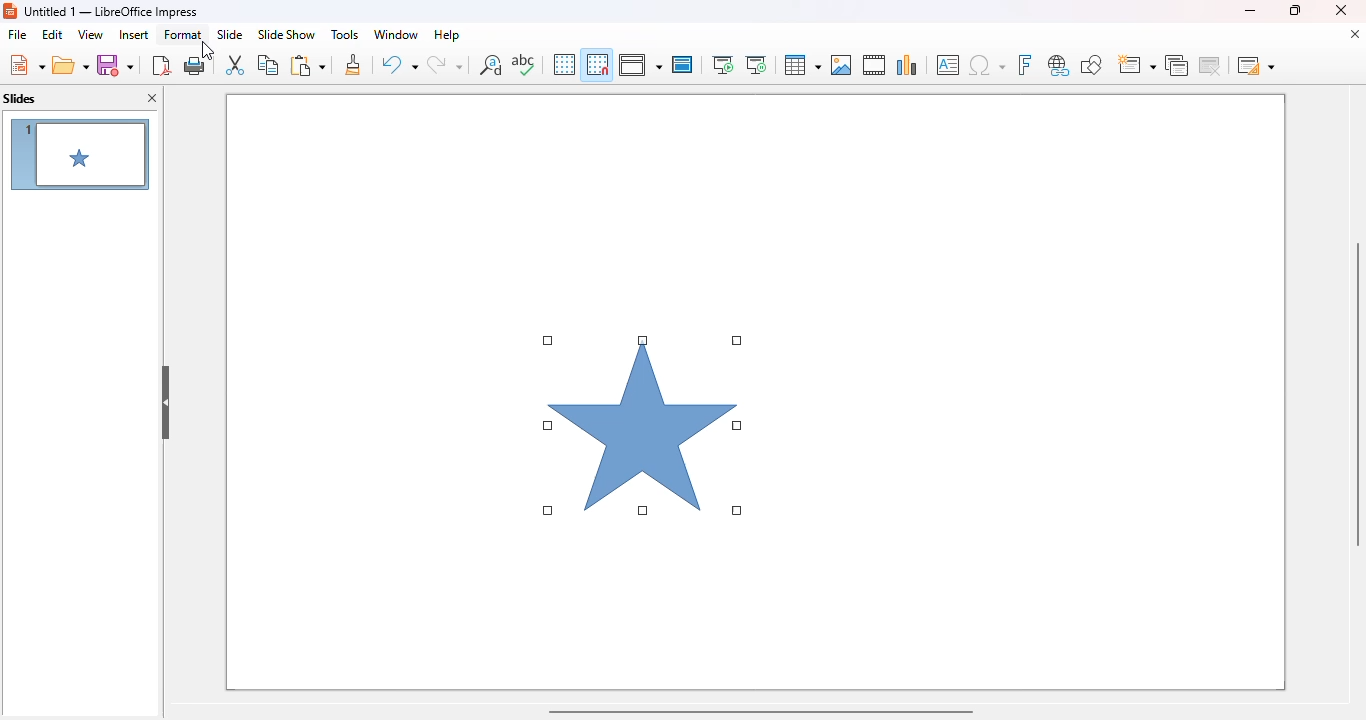 This screenshot has width=1366, height=720. I want to click on export directly as PDF, so click(161, 65).